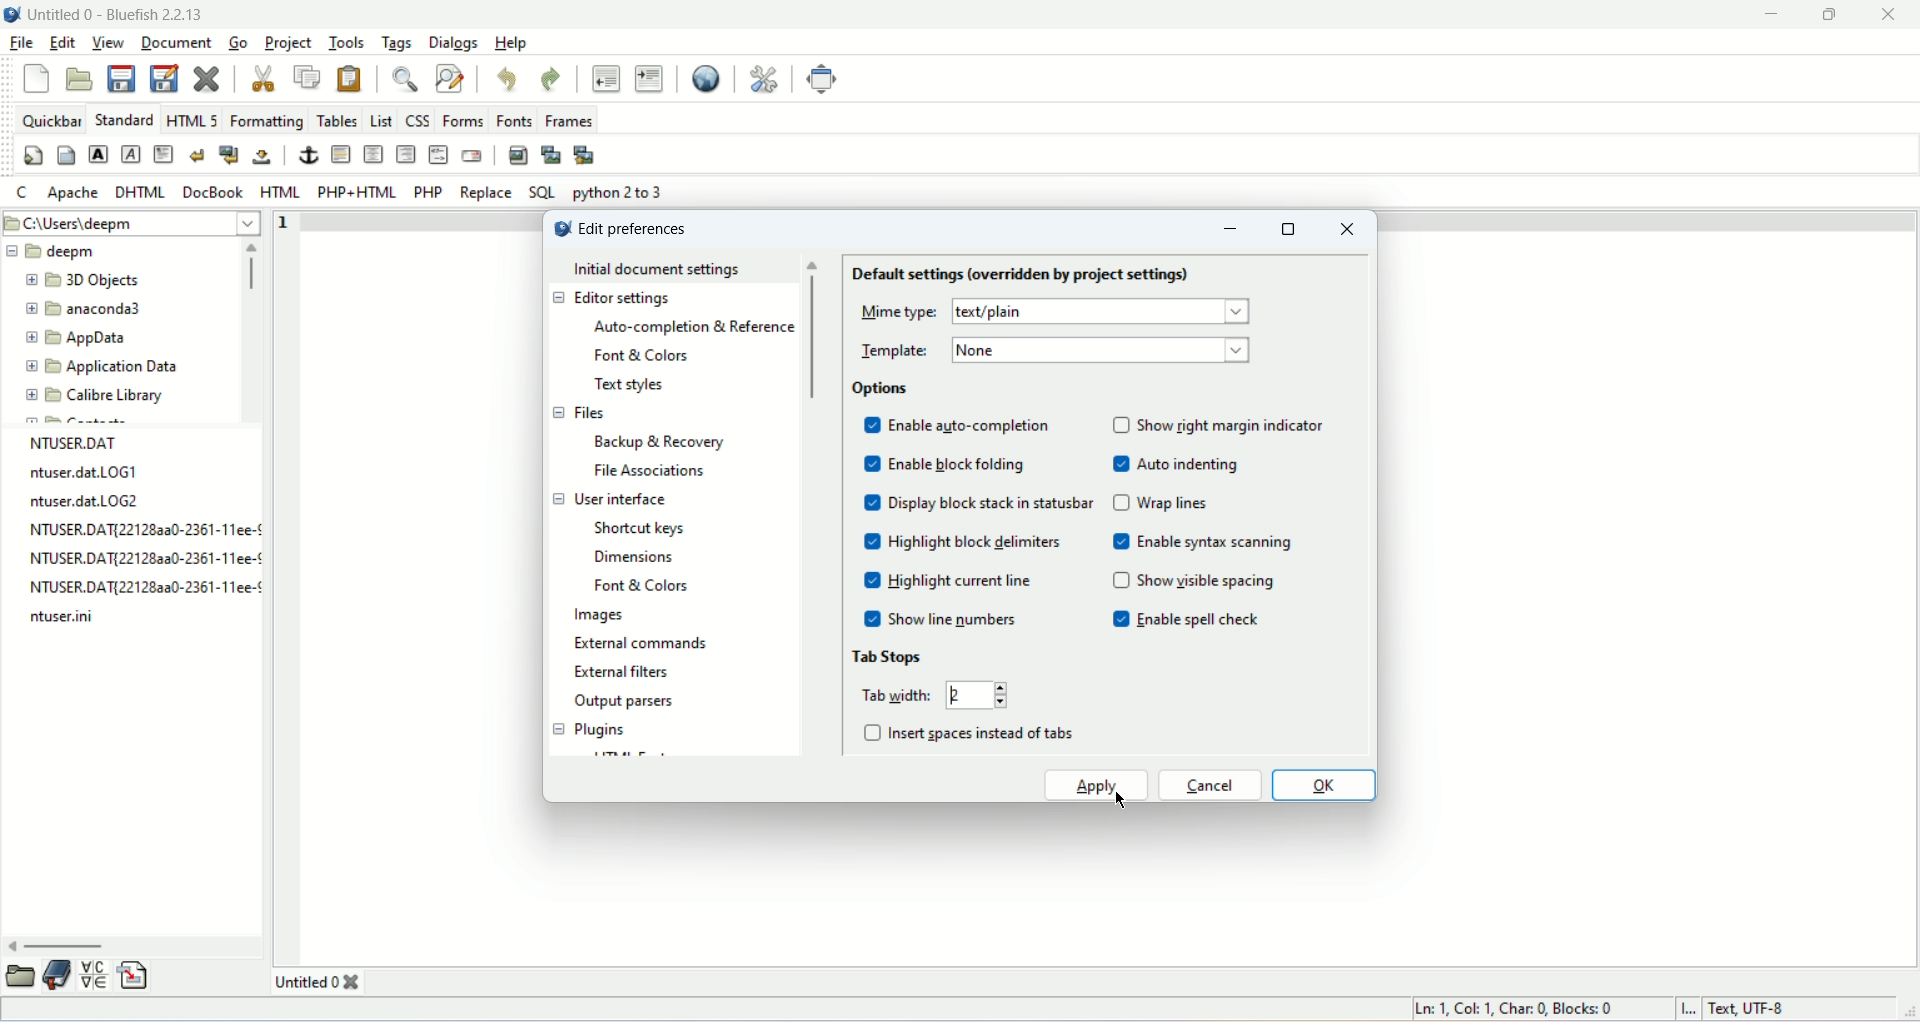  I want to click on open, so click(79, 79).